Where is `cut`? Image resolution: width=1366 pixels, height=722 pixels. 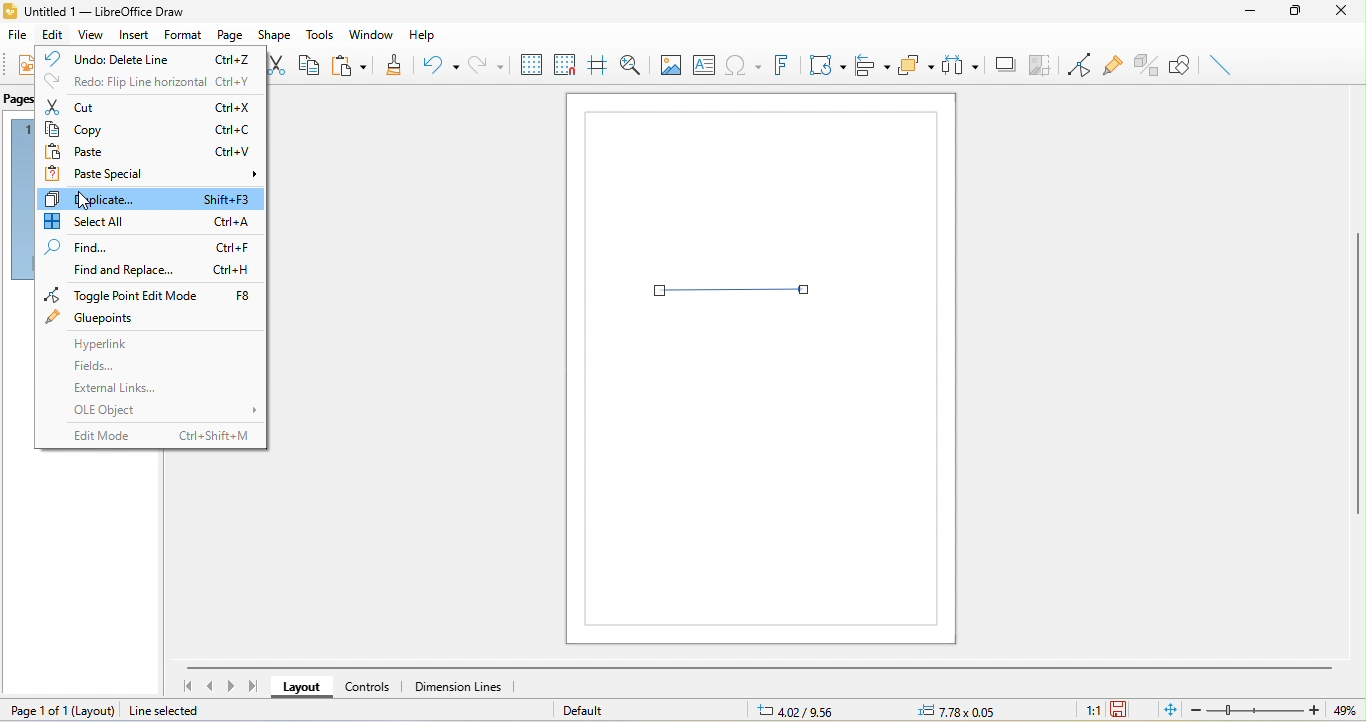
cut is located at coordinates (281, 64).